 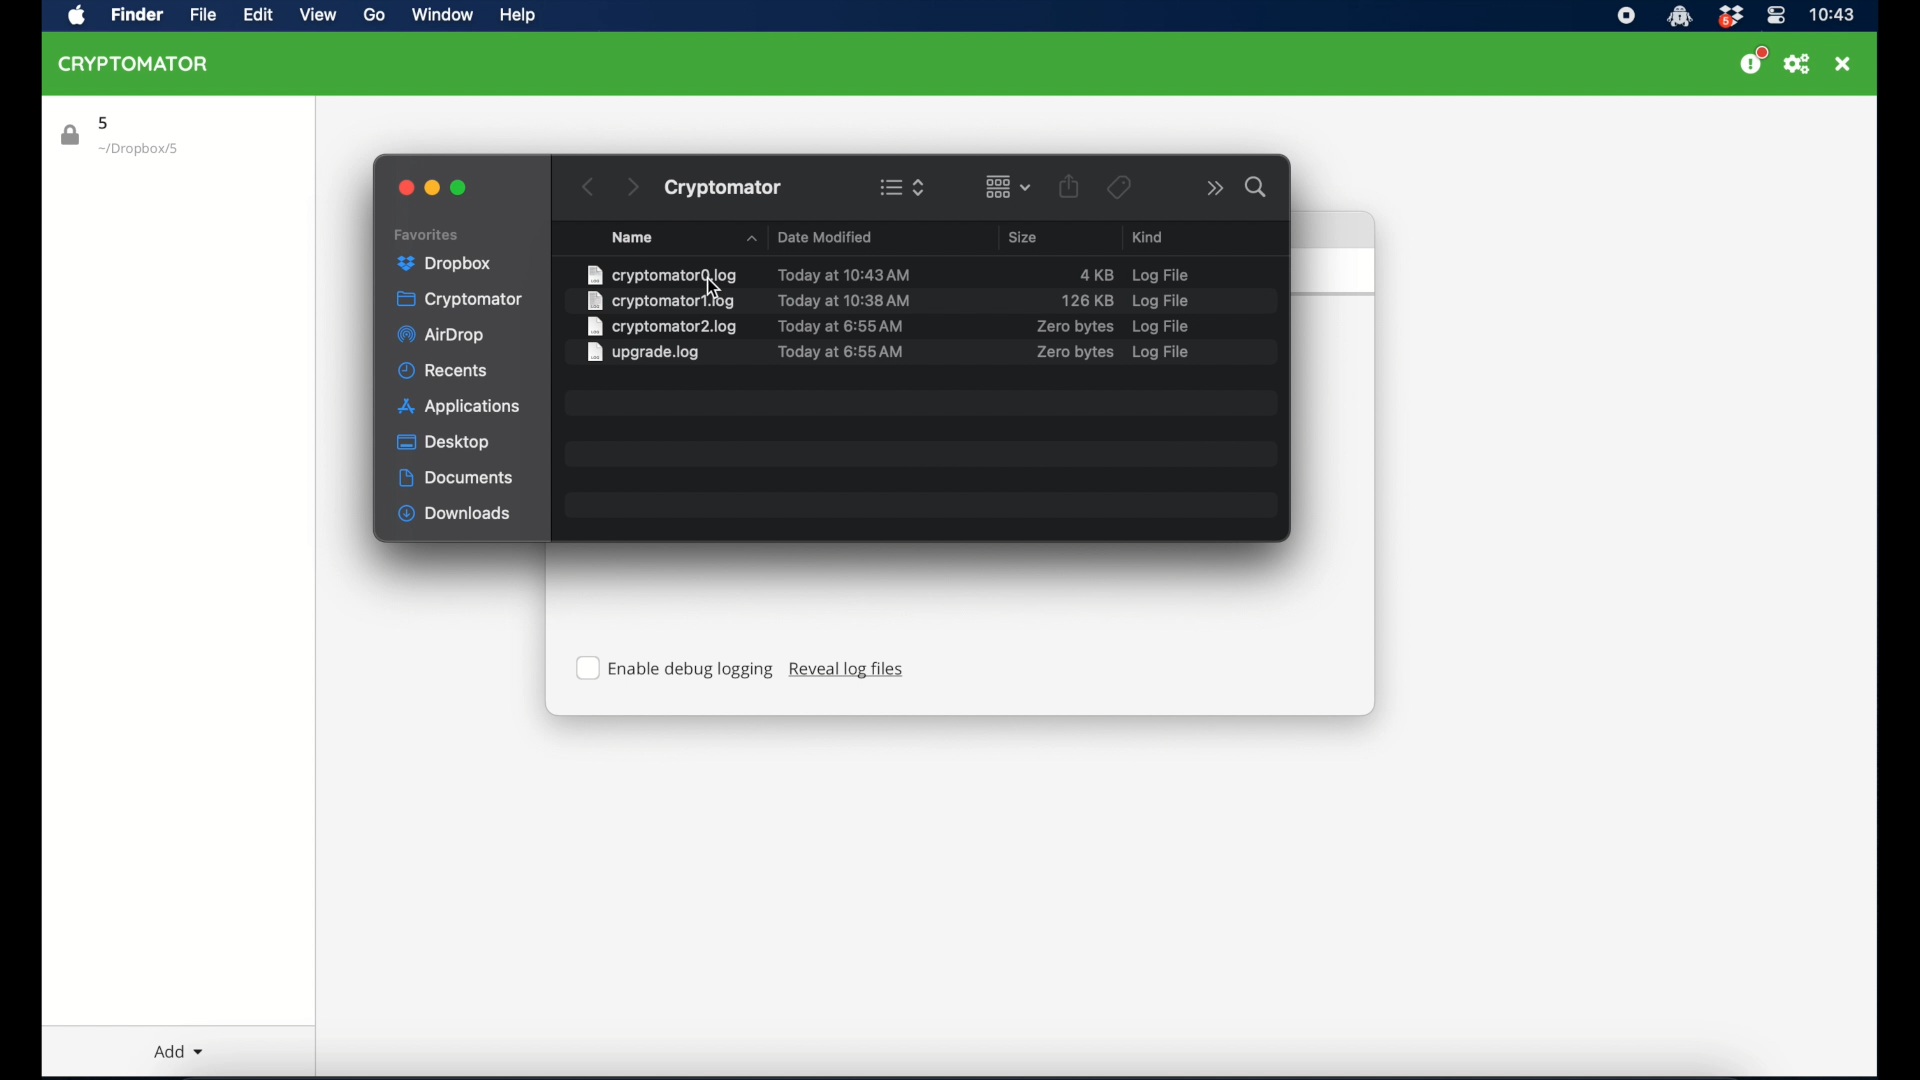 What do you see at coordinates (1625, 16) in the screenshot?
I see `screen recorder icon` at bounding box center [1625, 16].